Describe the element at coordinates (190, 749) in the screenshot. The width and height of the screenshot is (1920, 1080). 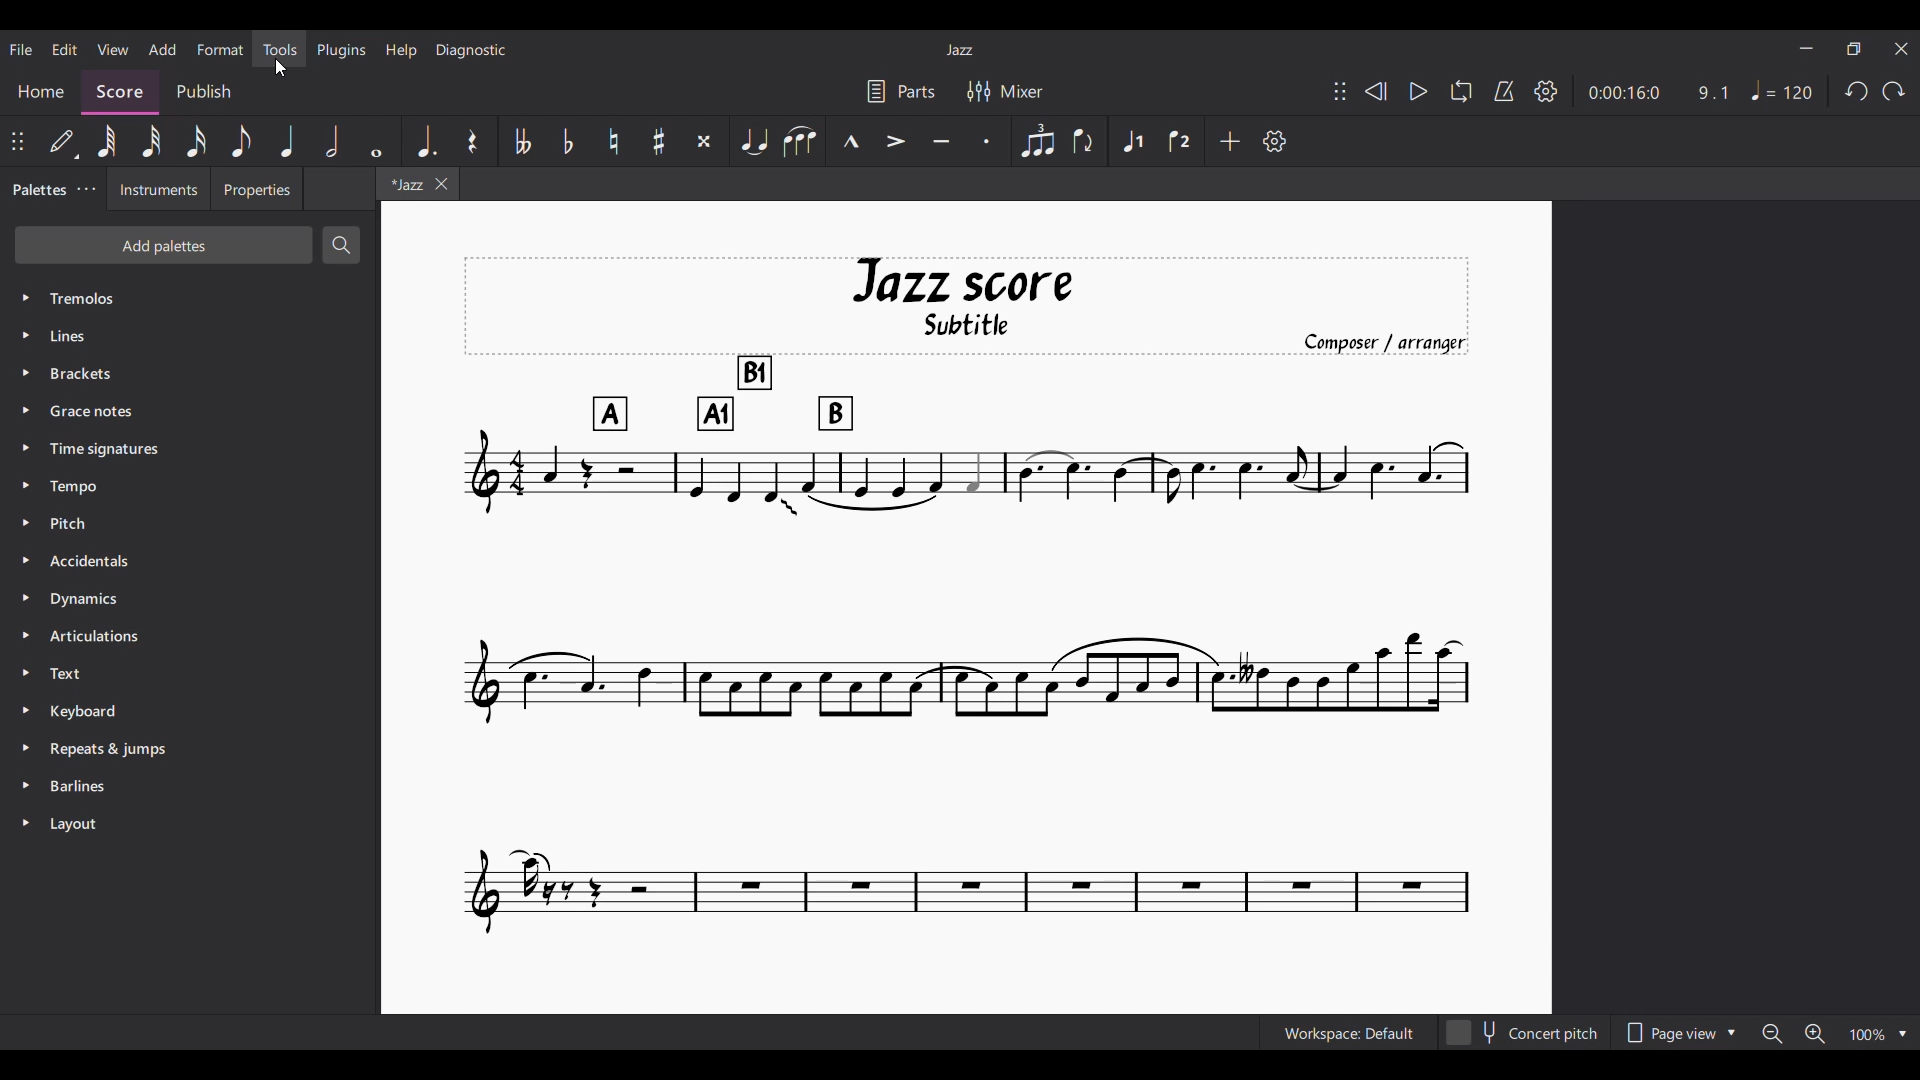
I see `Repeats and jumps` at that location.